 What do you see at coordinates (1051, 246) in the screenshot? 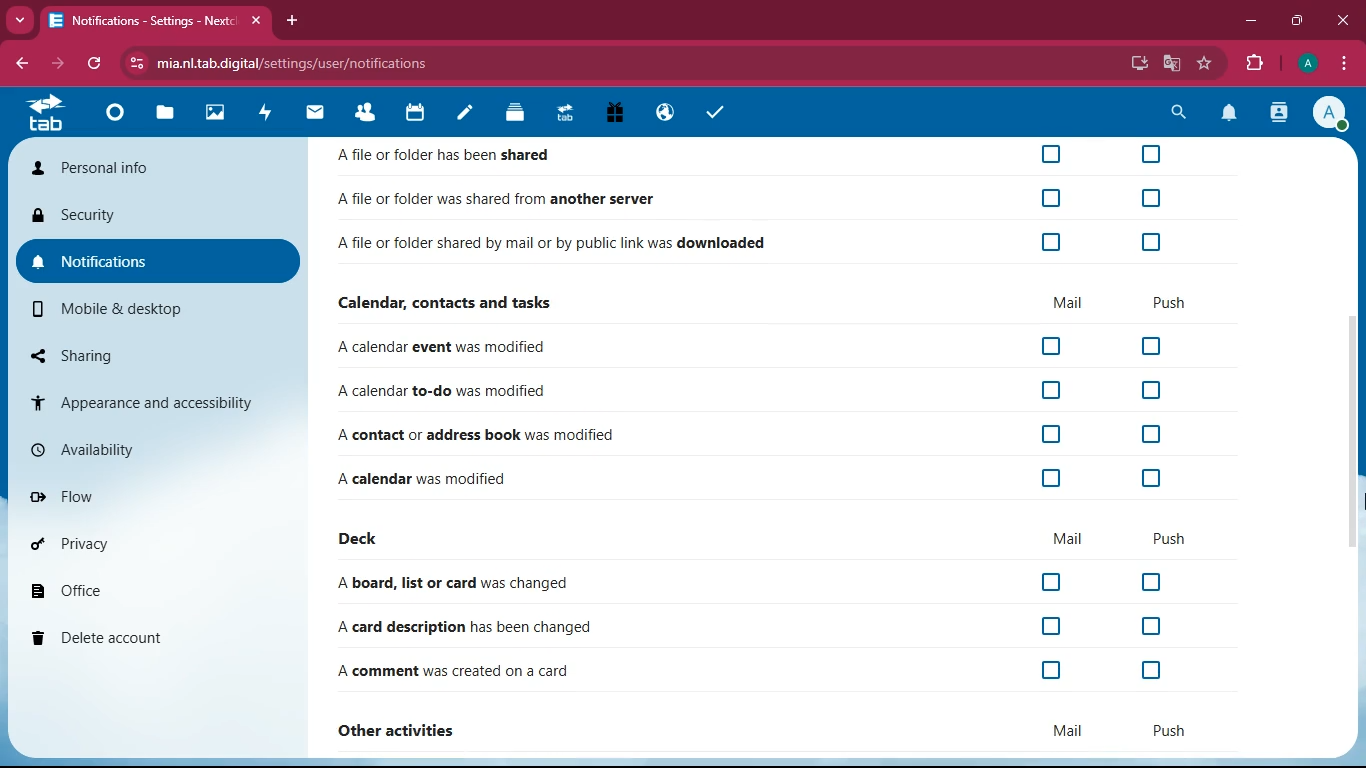
I see `off` at bounding box center [1051, 246].